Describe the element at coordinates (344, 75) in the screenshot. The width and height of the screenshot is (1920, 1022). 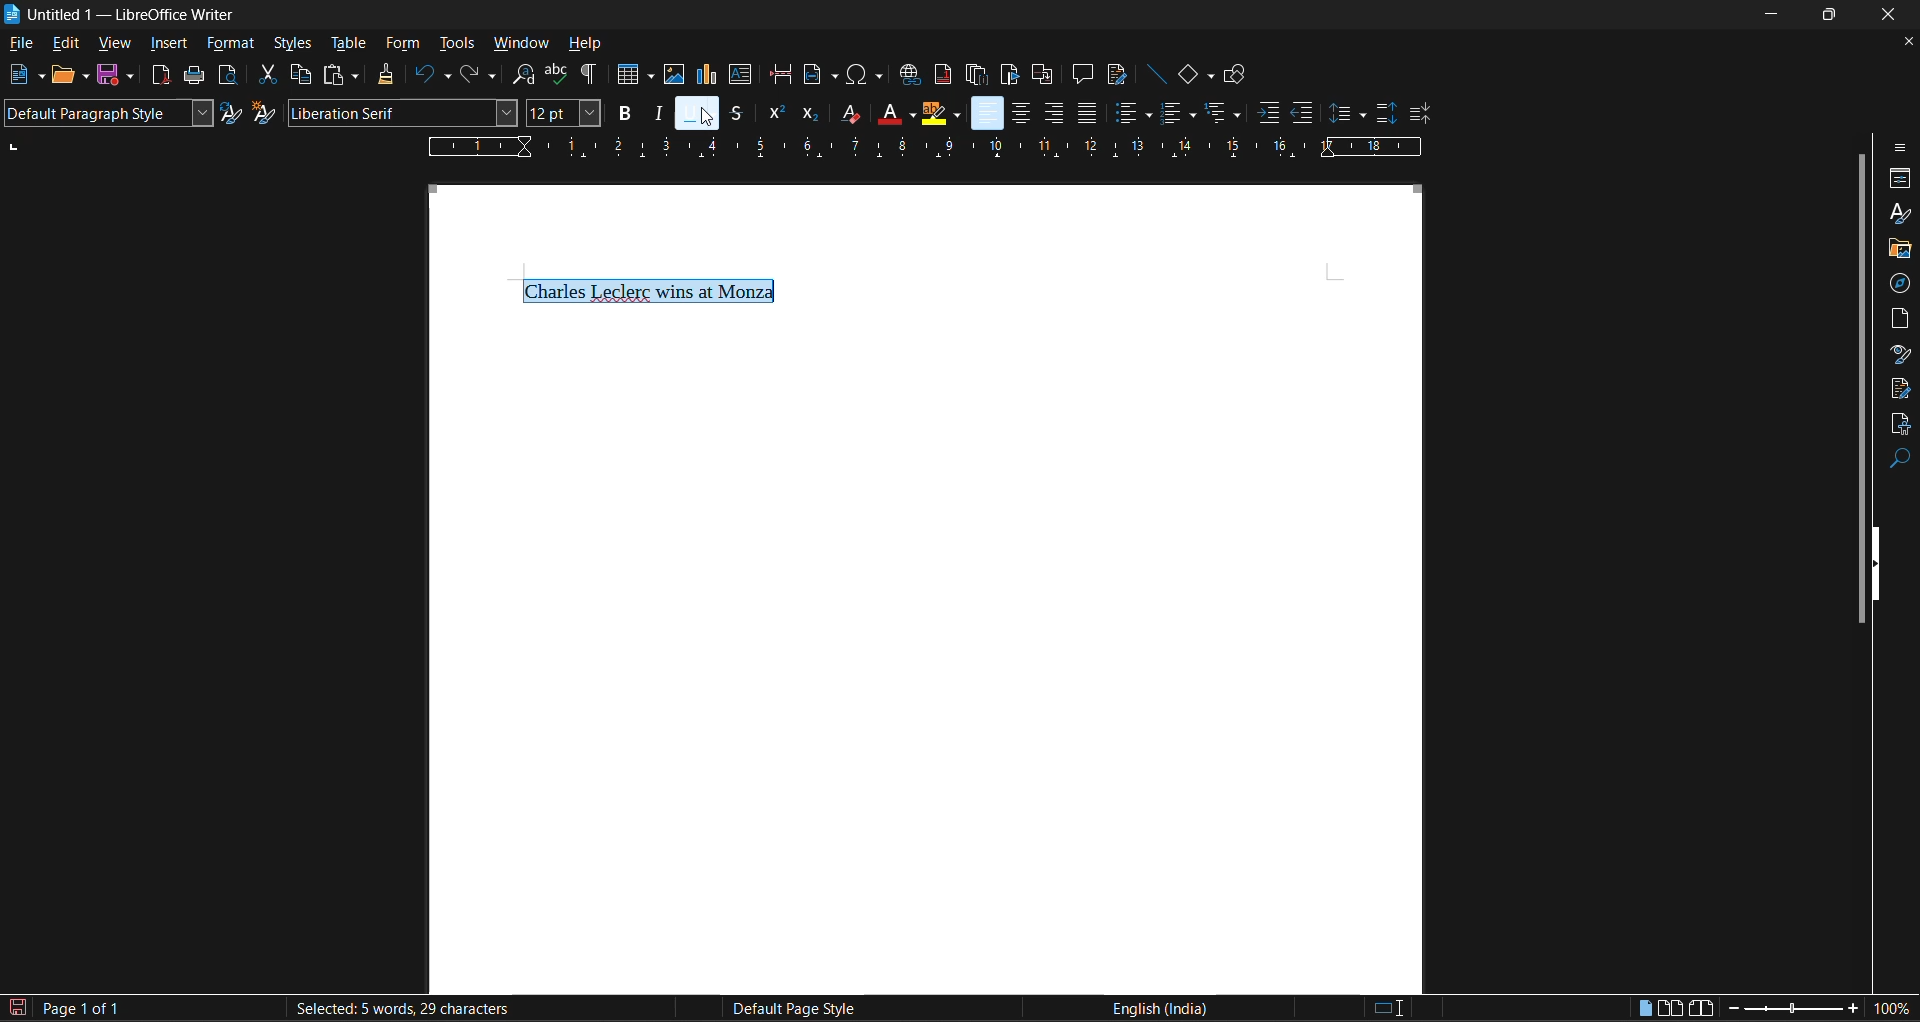
I see `paste` at that location.